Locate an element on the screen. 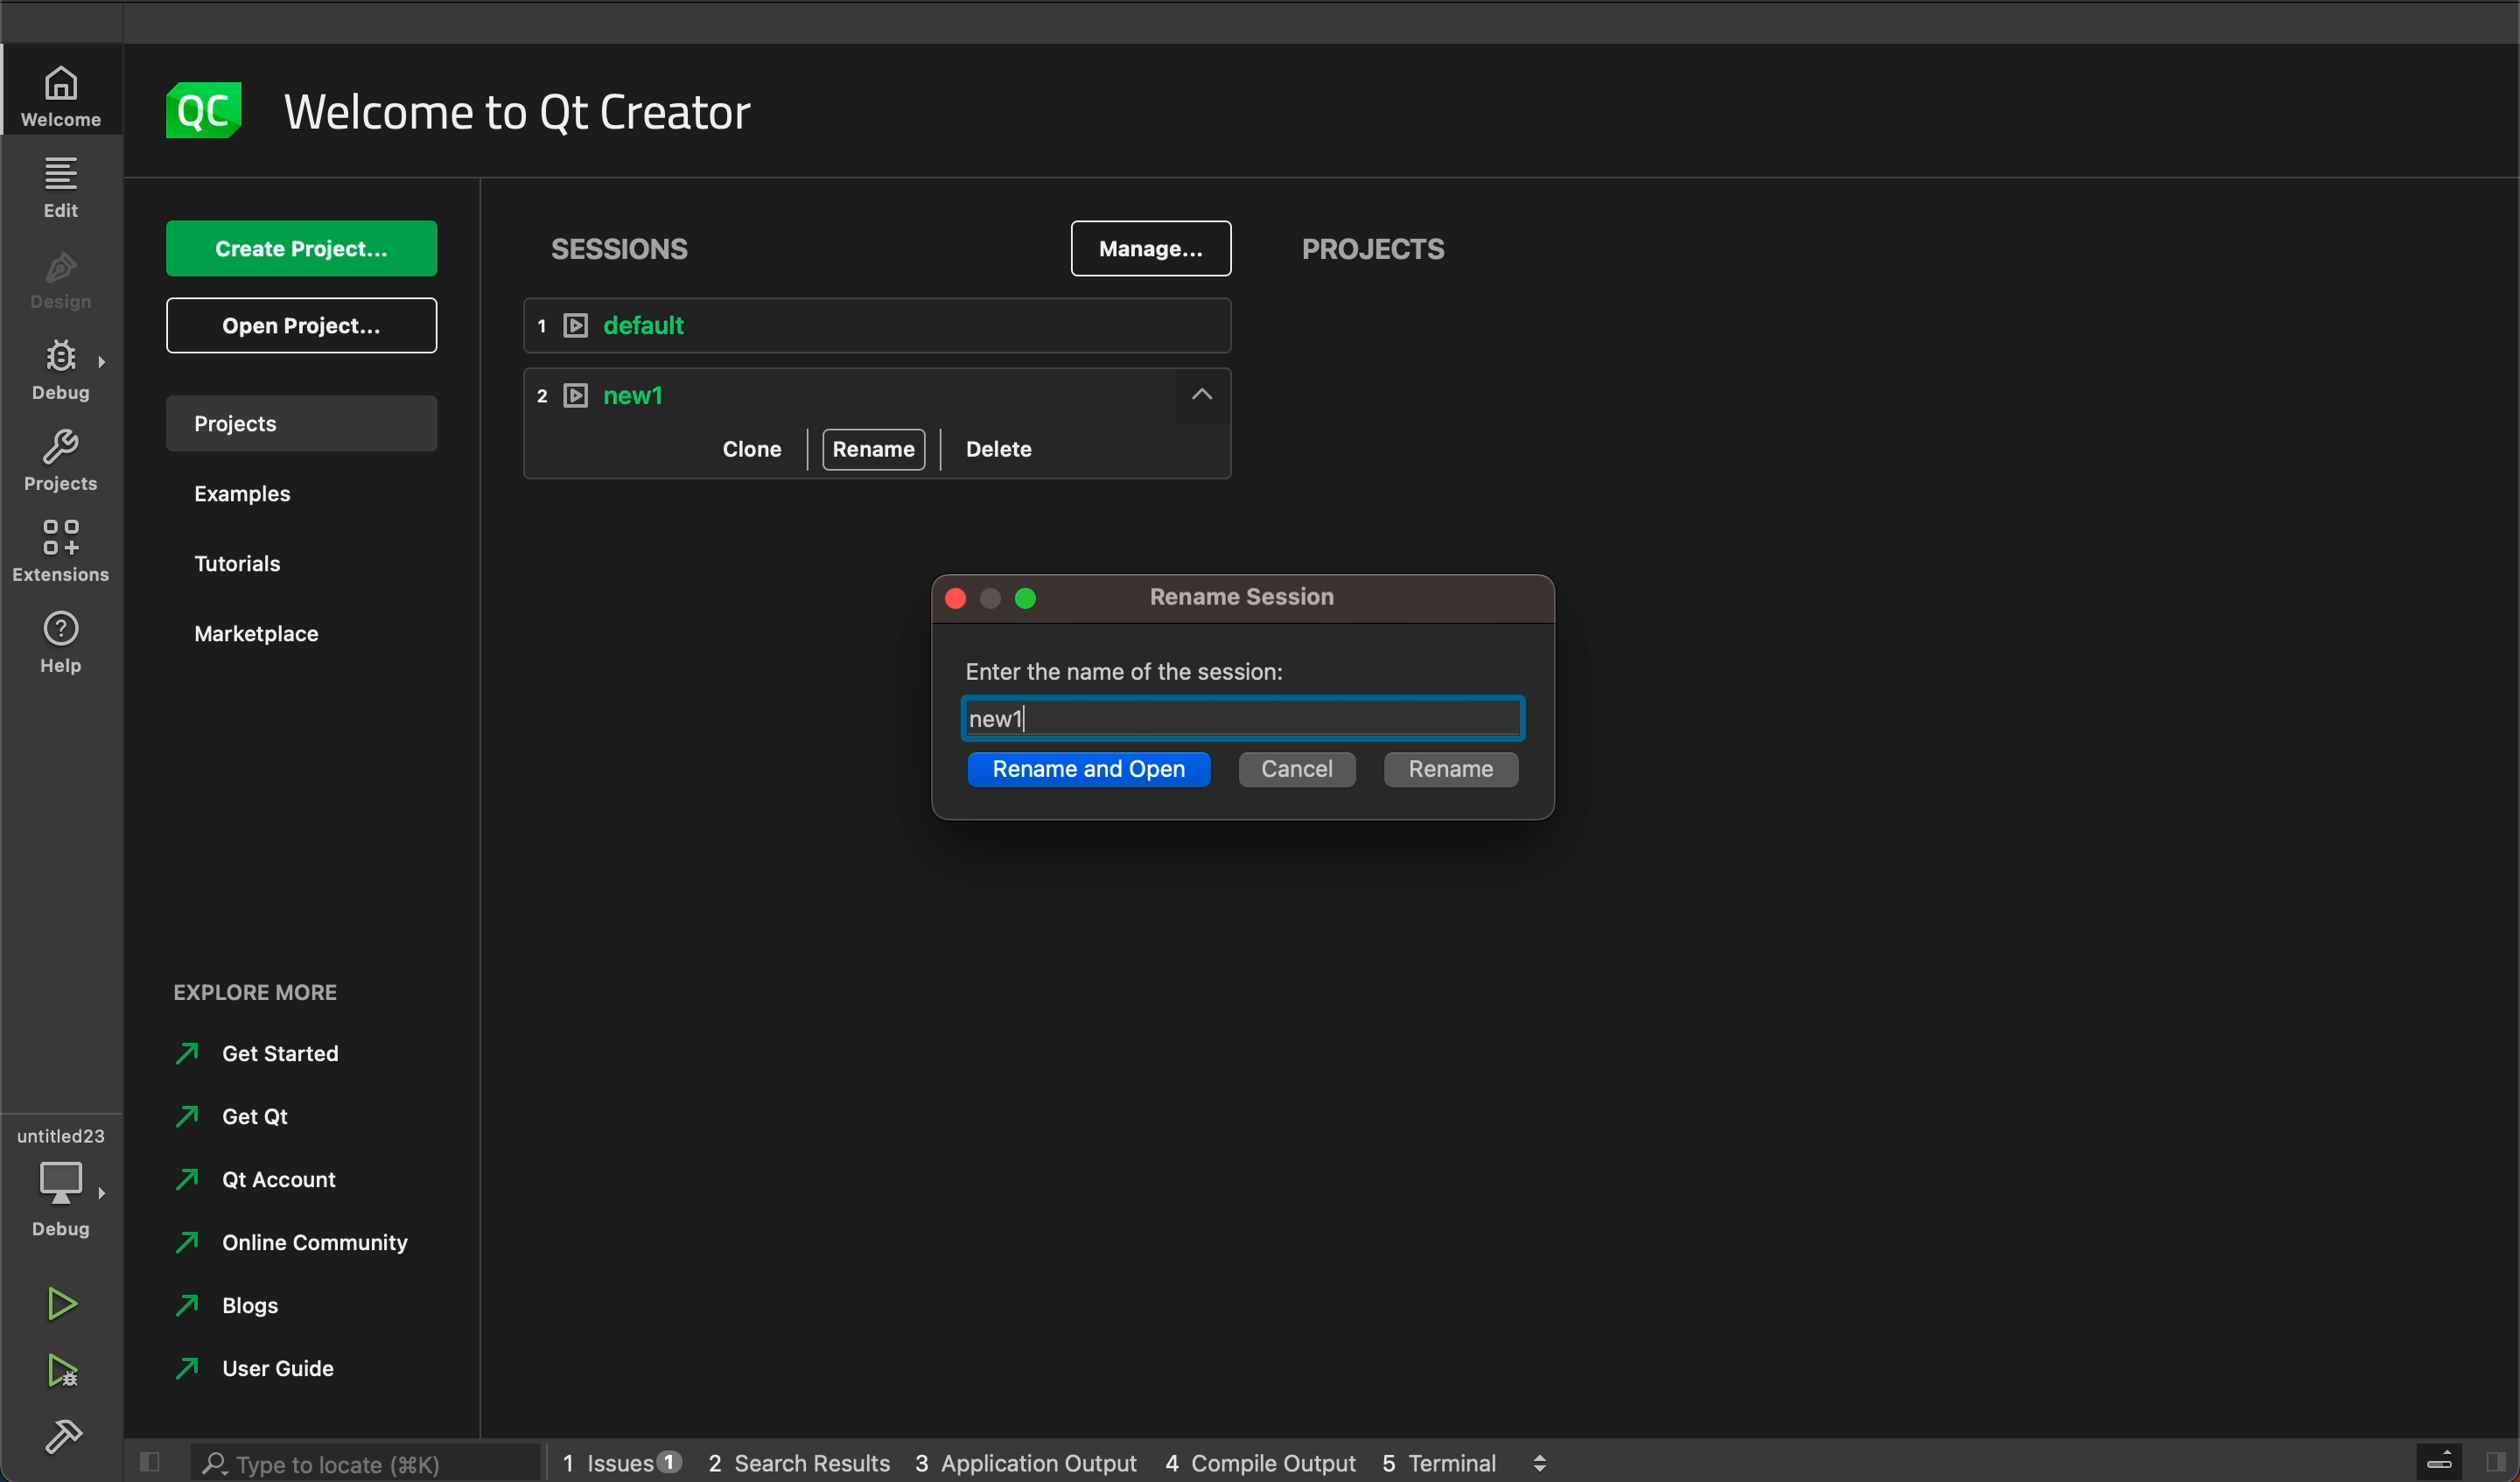 The width and height of the screenshot is (2520, 1482). enter name  is located at coordinates (1250, 696).